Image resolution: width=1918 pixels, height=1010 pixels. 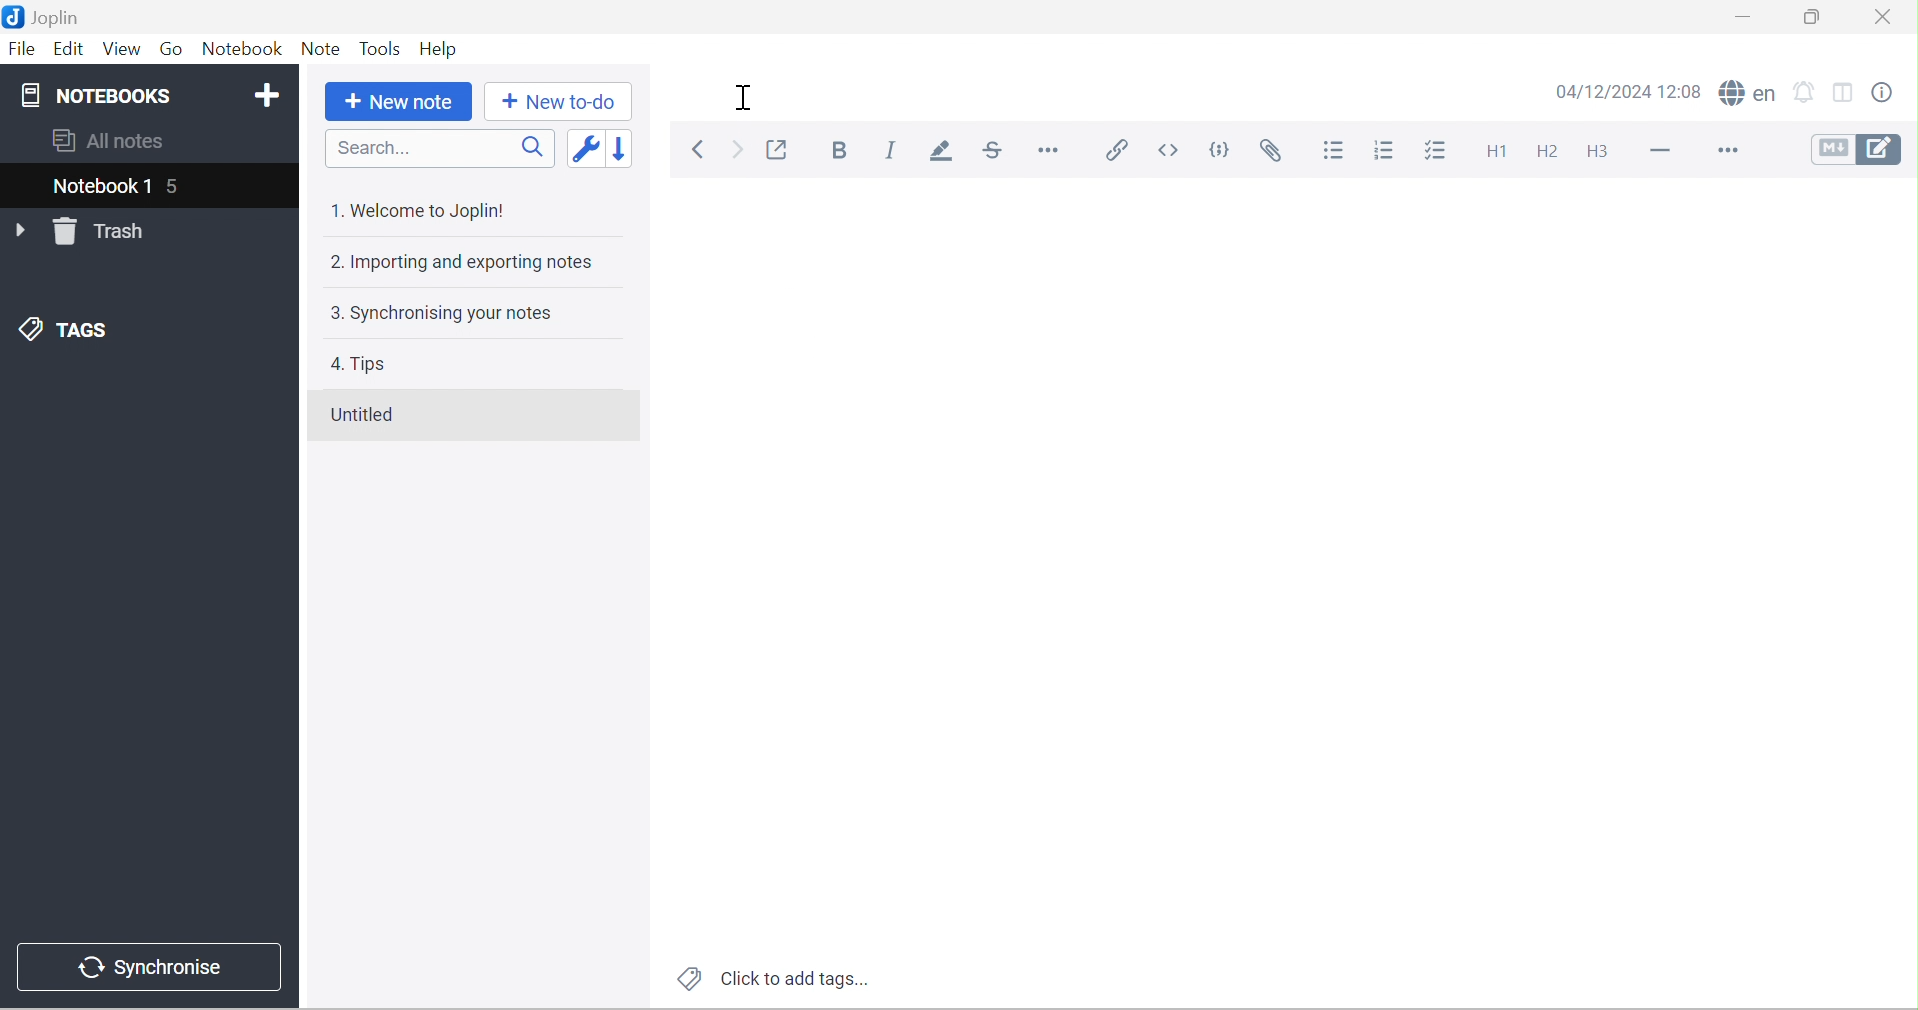 I want to click on Cursor, so click(x=747, y=97).